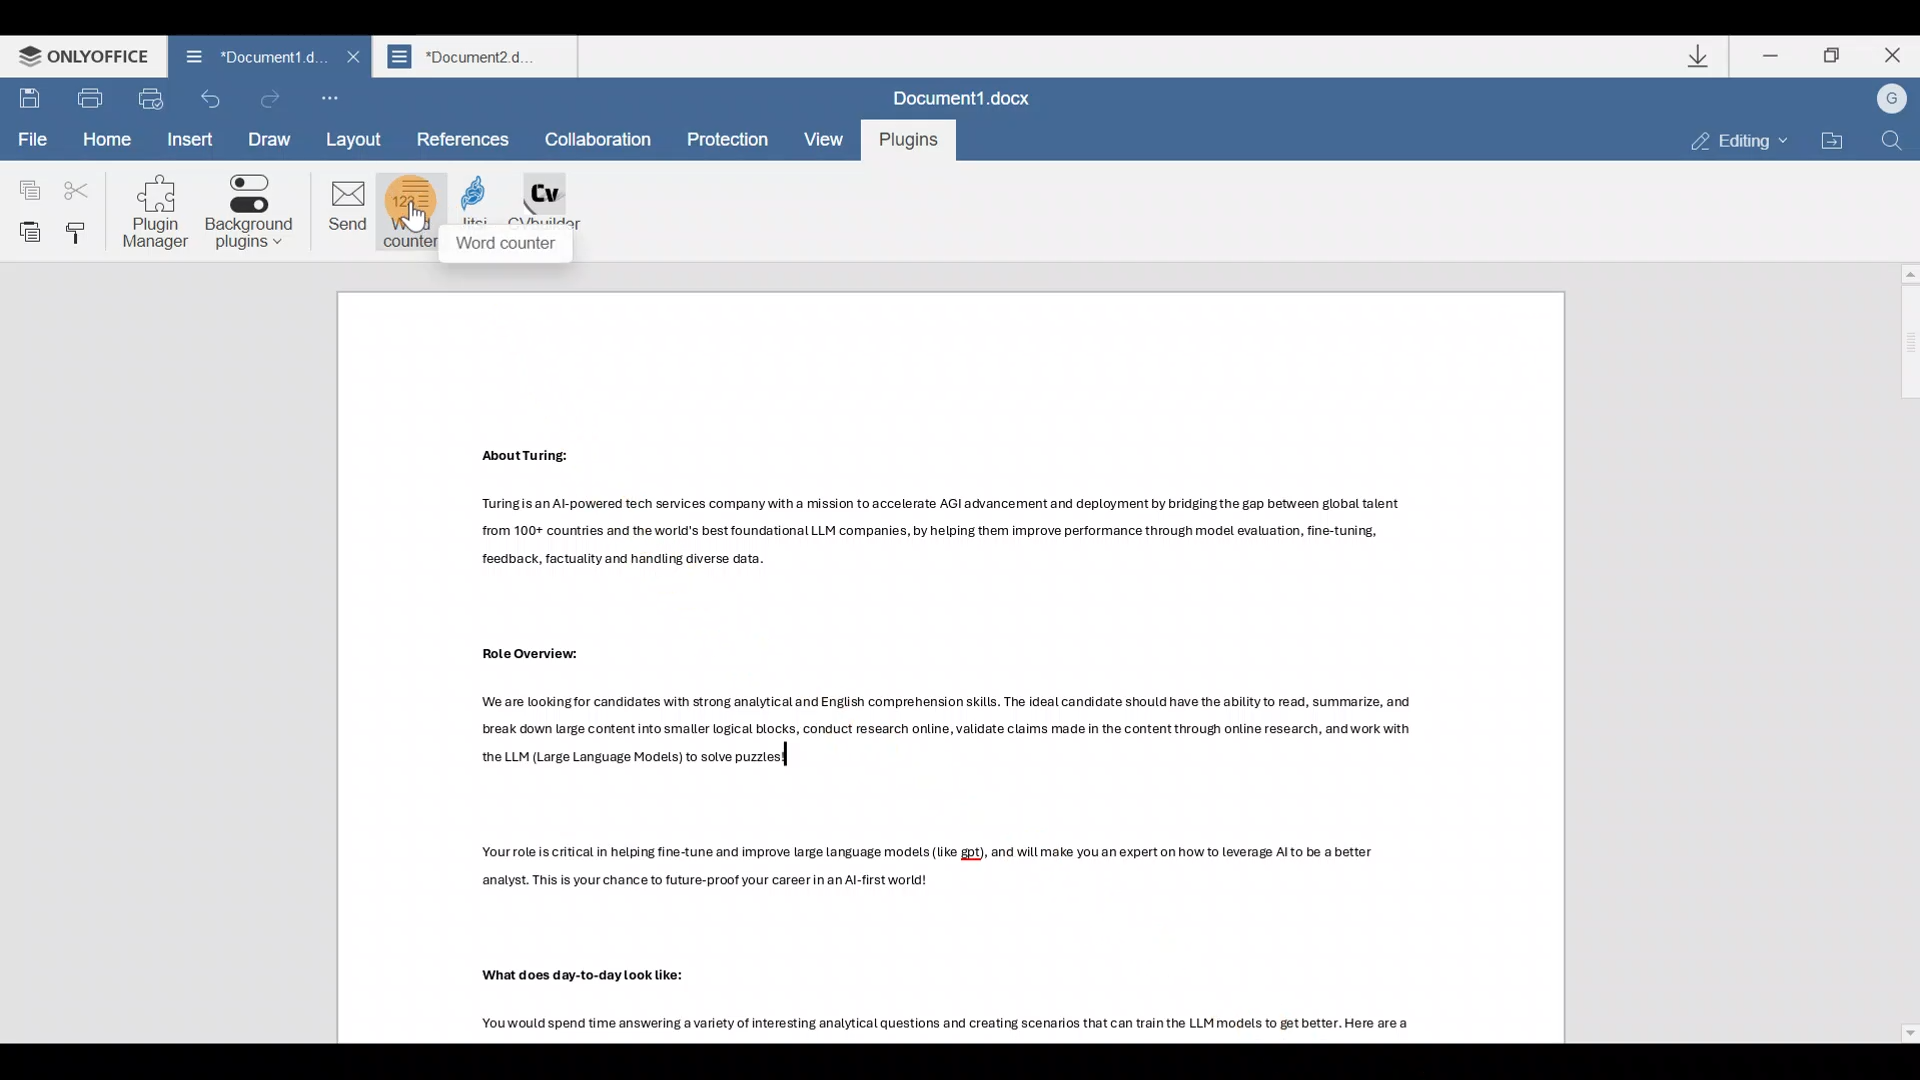 This screenshot has width=1920, height=1080. What do you see at coordinates (163, 212) in the screenshot?
I see `Plugin manager` at bounding box center [163, 212].